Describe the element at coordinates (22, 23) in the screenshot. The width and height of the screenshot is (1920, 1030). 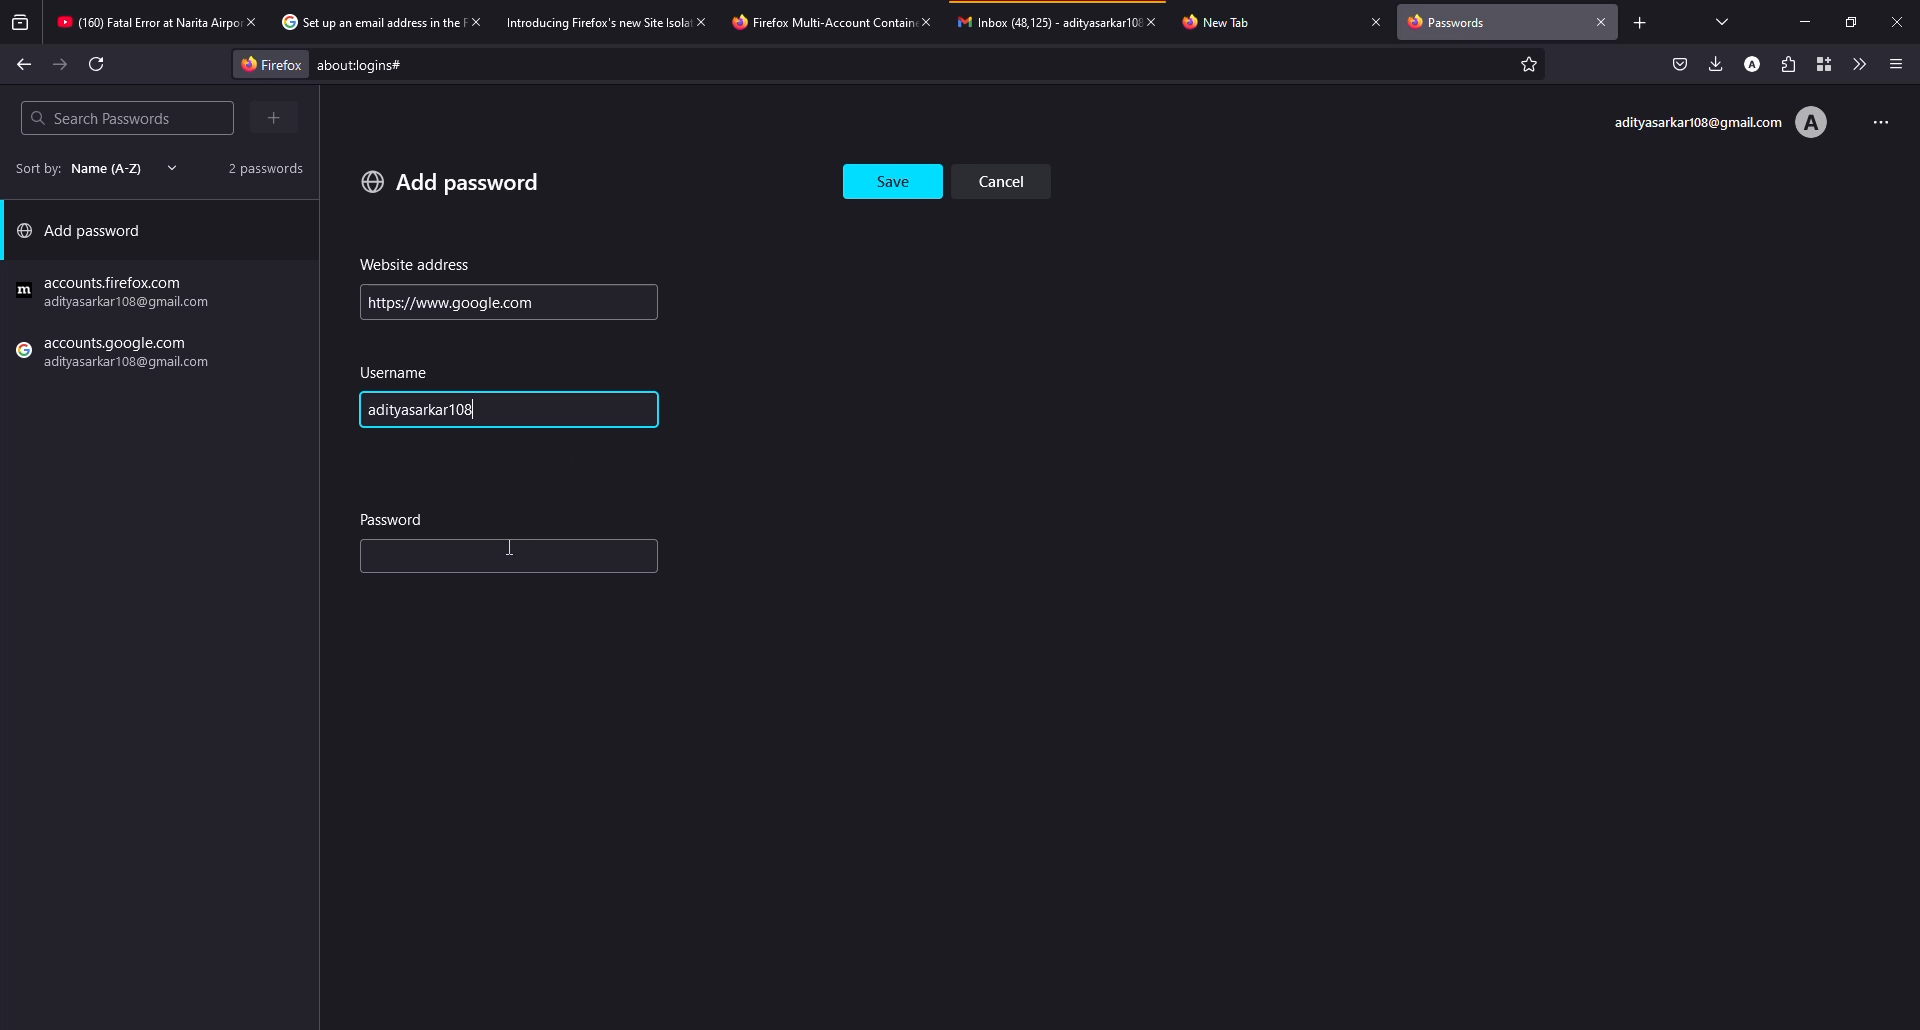
I see `view recent` at that location.